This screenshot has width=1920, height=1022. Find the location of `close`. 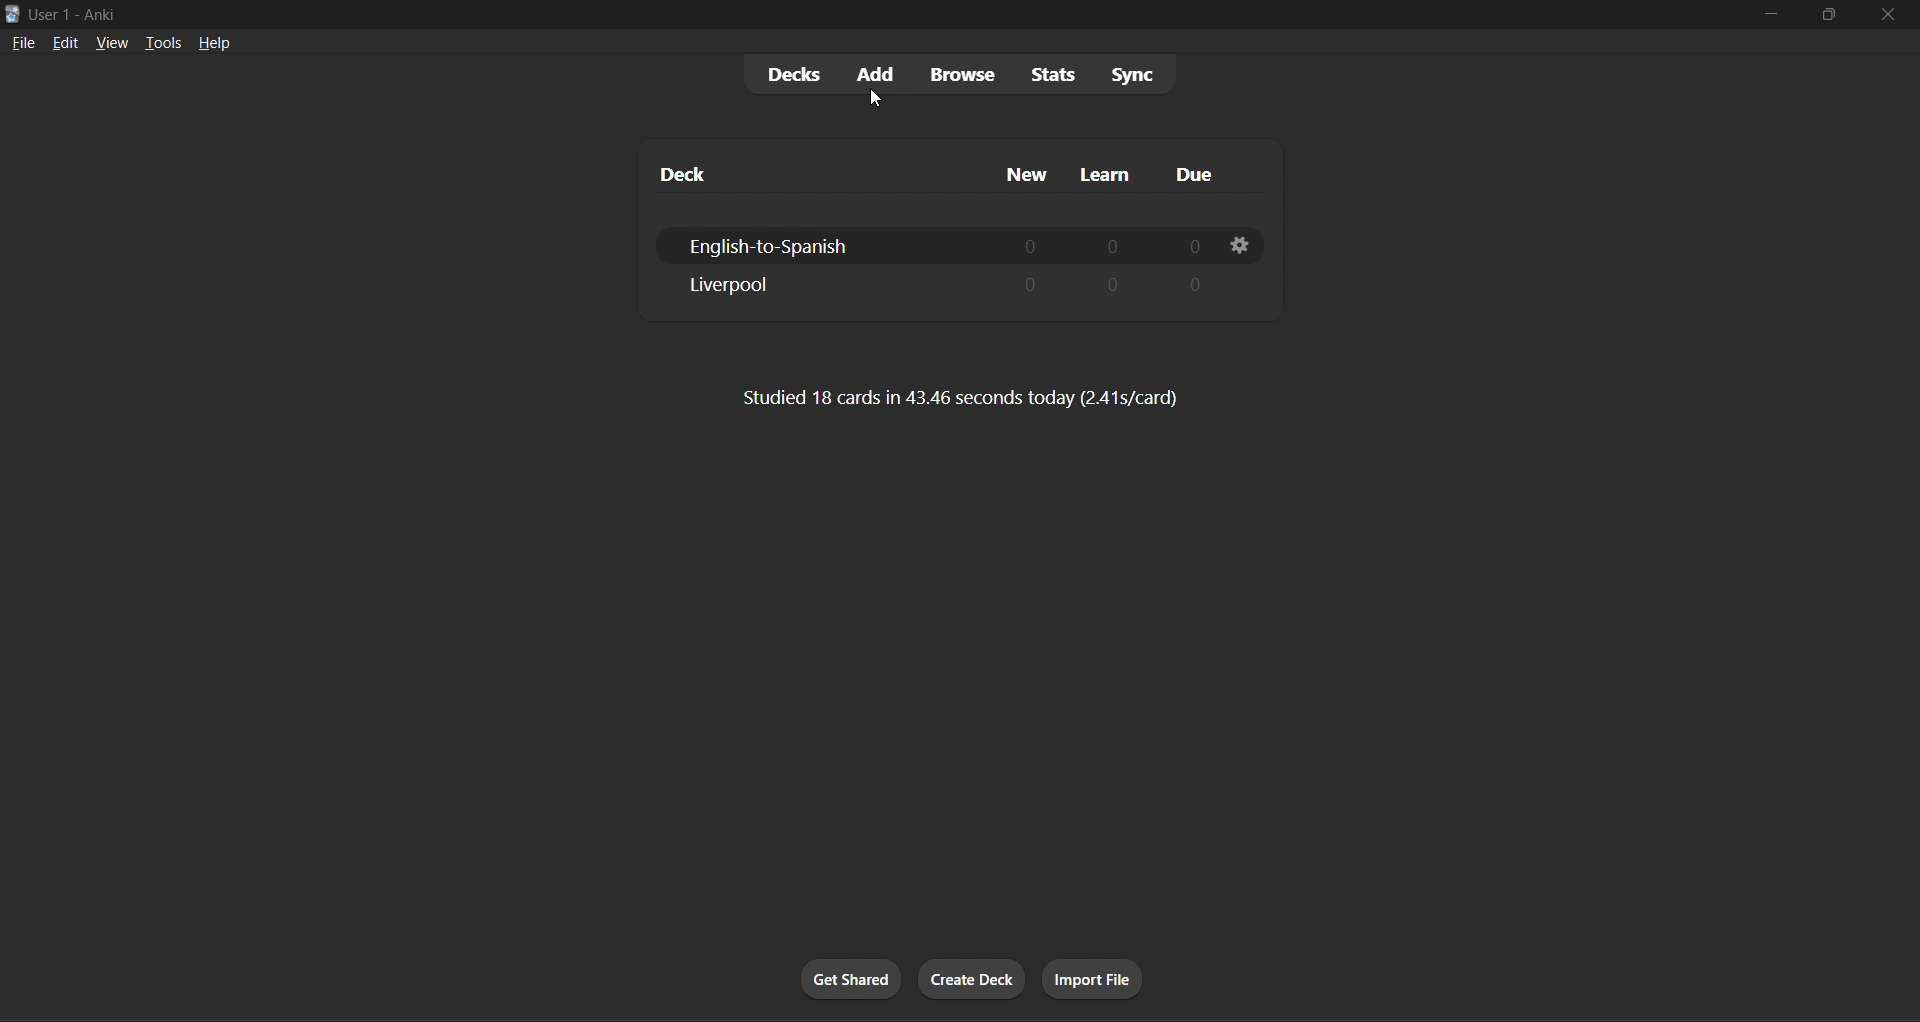

close is located at coordinates (1886, 17).